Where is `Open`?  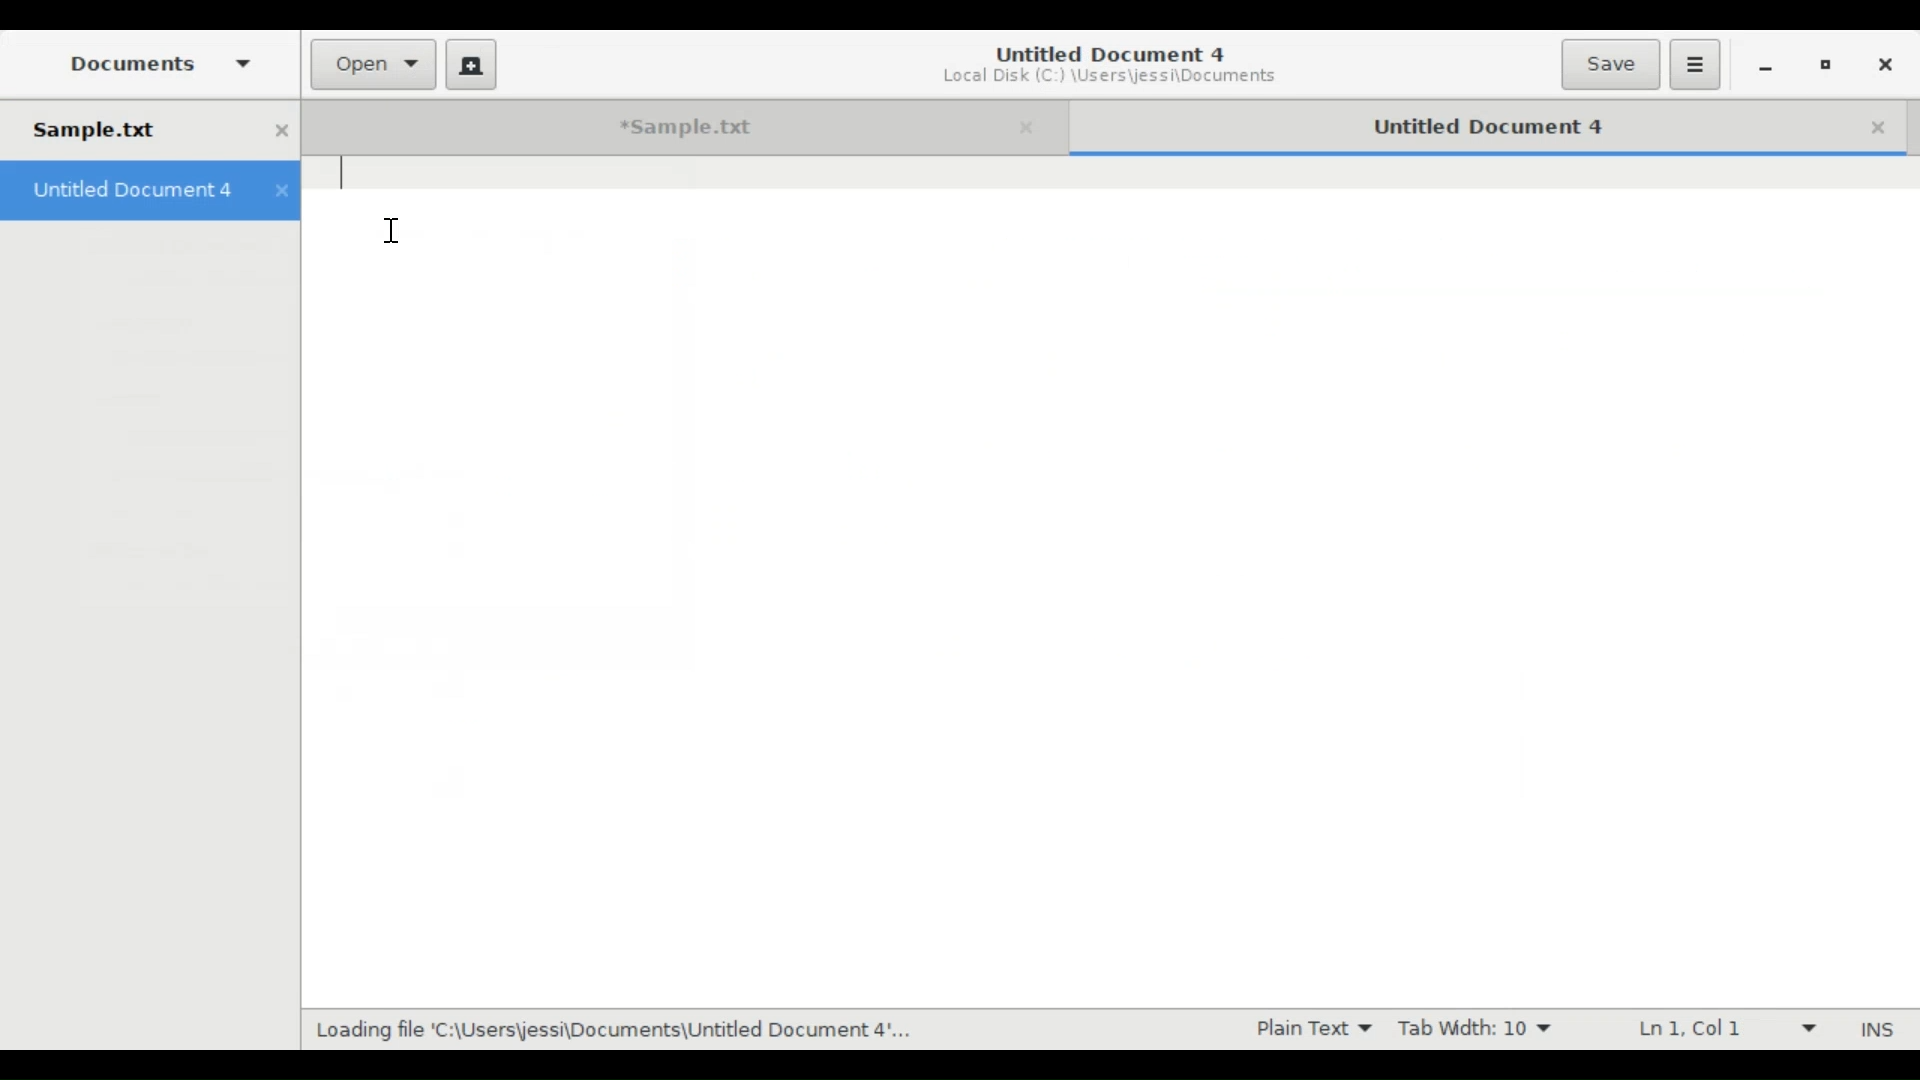
Open is located at coordinates (375, 65).